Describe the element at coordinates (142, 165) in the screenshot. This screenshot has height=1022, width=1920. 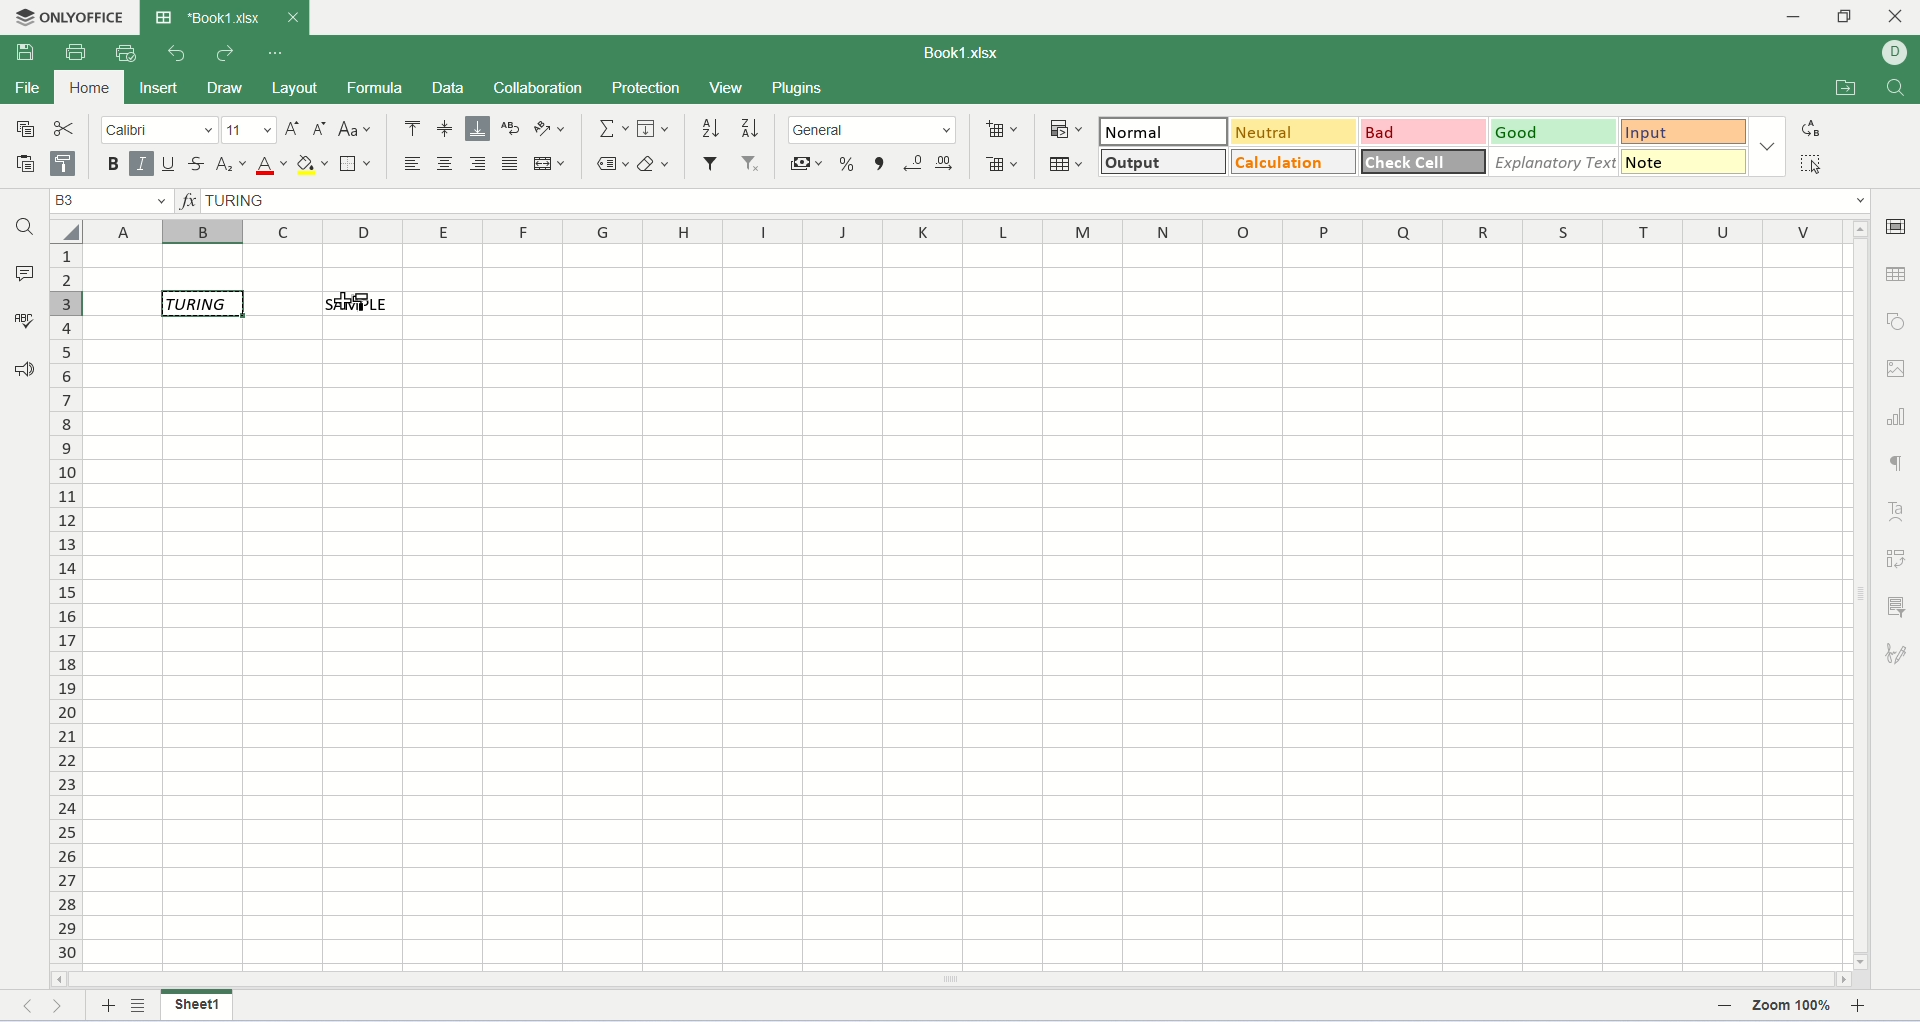
I see `italic` at that location.